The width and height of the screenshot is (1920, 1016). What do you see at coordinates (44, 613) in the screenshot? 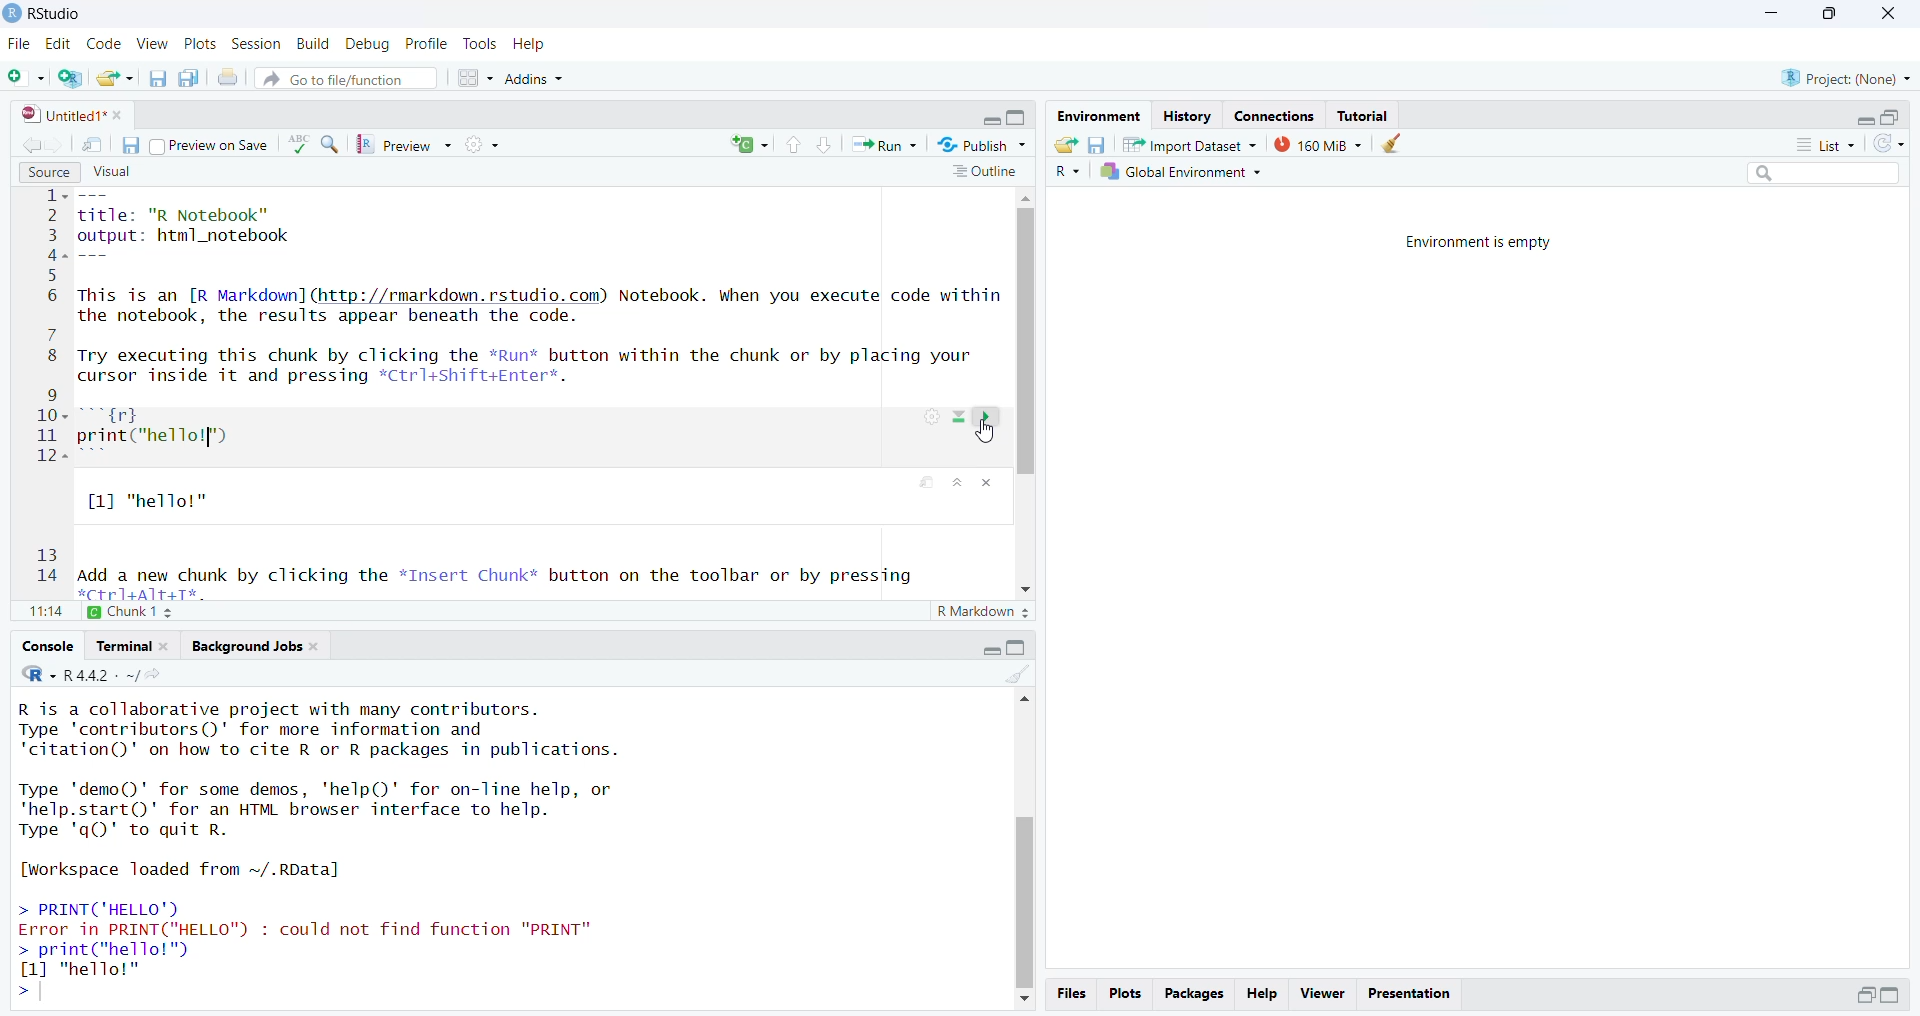
I see `11:14` at bounding box center [44, 613].